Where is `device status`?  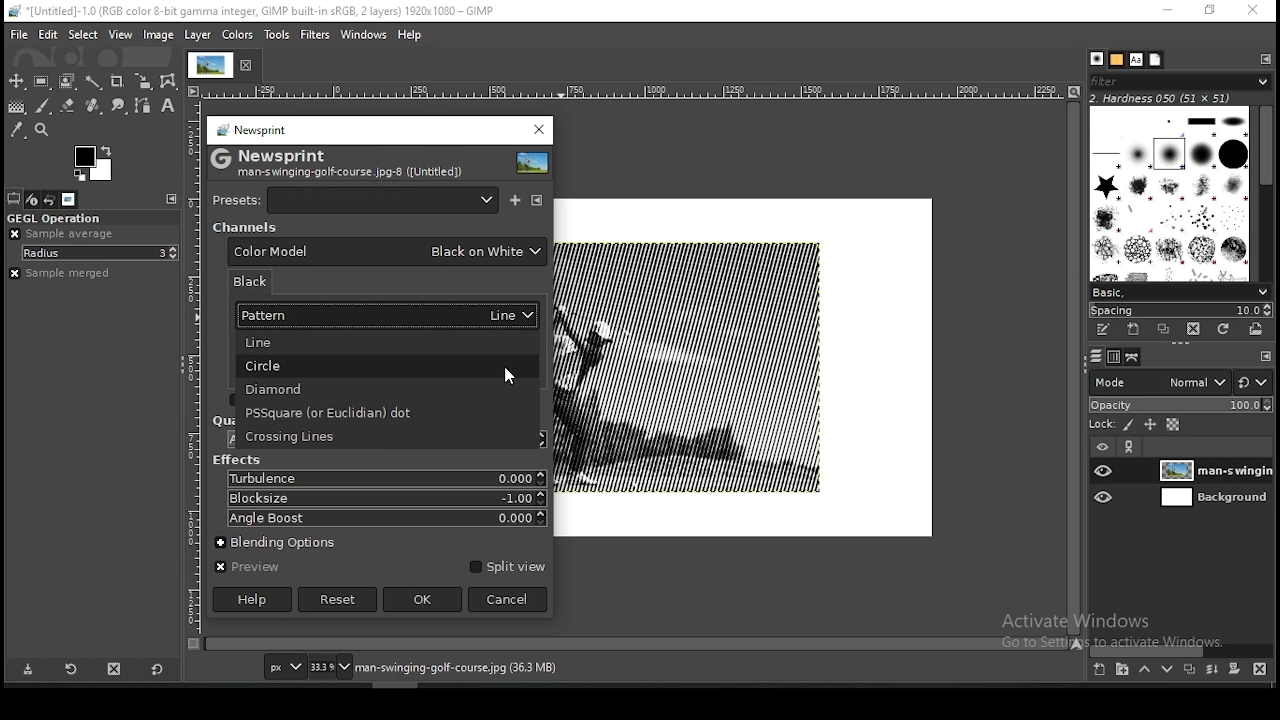
device status is located at coordinates (32, 199).